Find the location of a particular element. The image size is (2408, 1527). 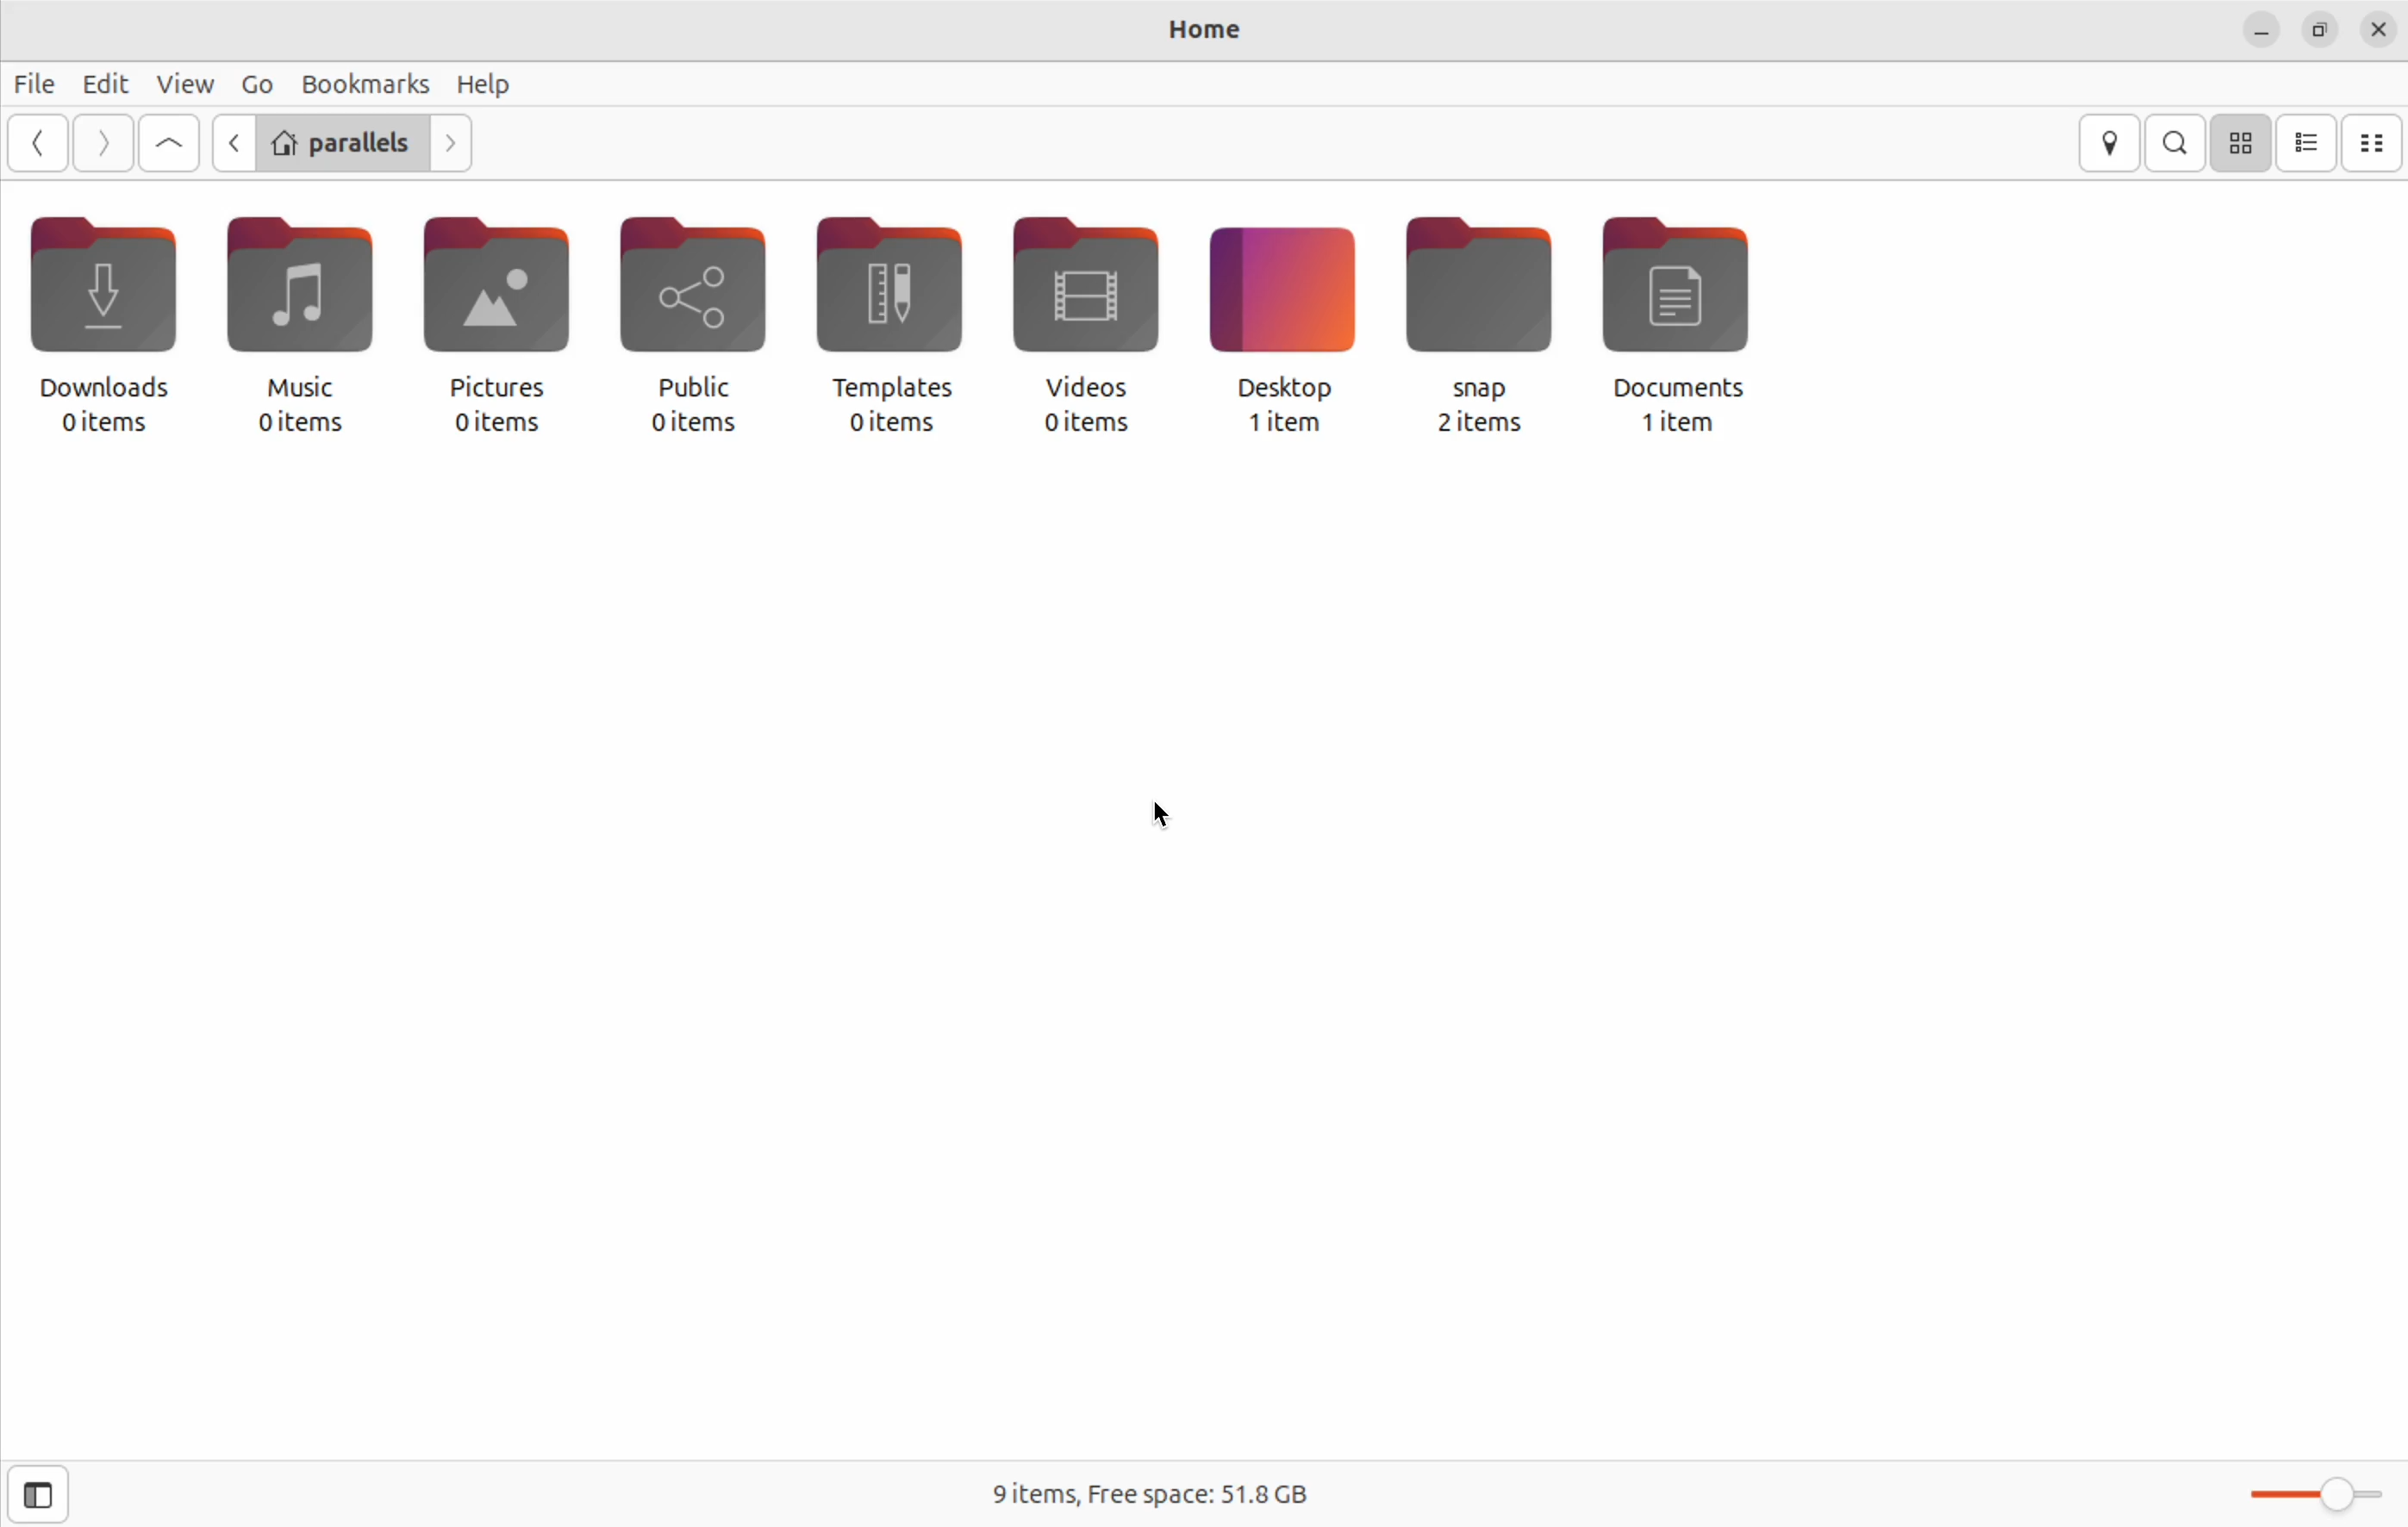

go  is located at coordinates (256, 82).